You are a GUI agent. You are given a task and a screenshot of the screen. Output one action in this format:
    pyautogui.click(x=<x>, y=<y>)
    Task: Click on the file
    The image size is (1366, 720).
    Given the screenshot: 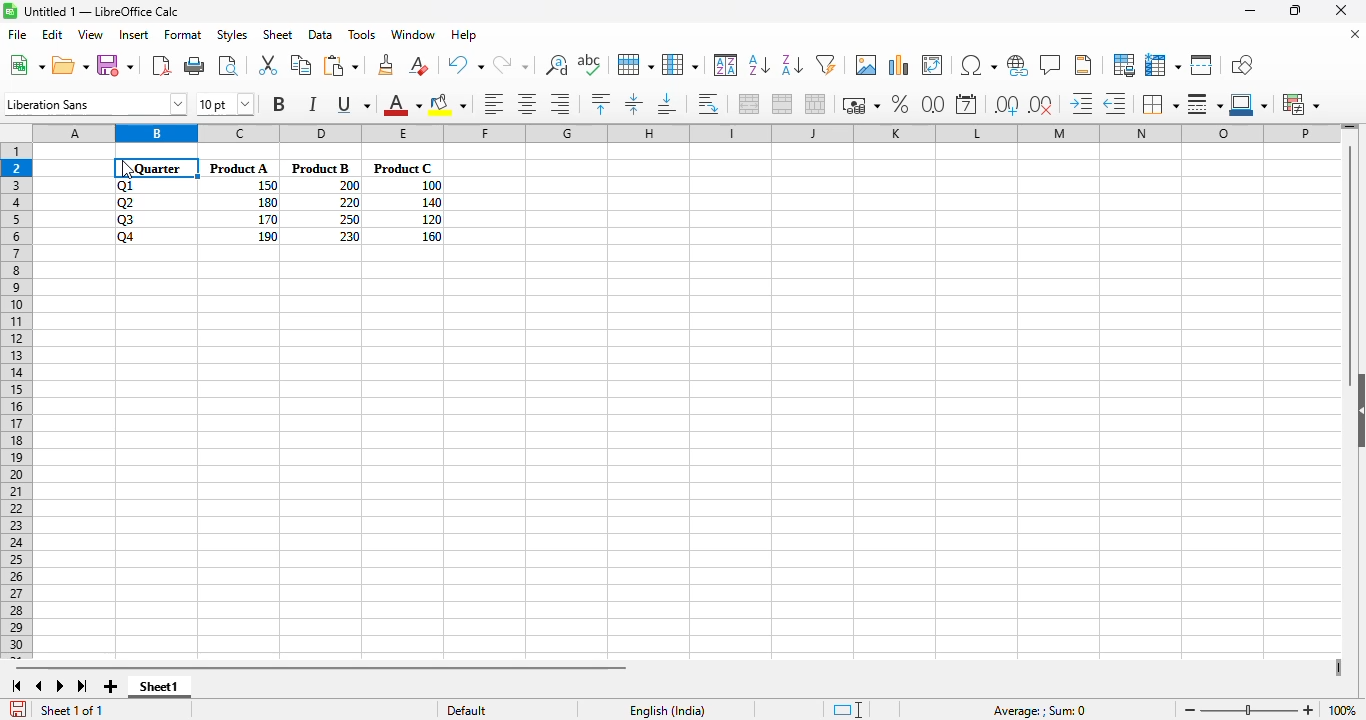 What is the action you would take?
    pyautogui.click(x=16, y=34)
    